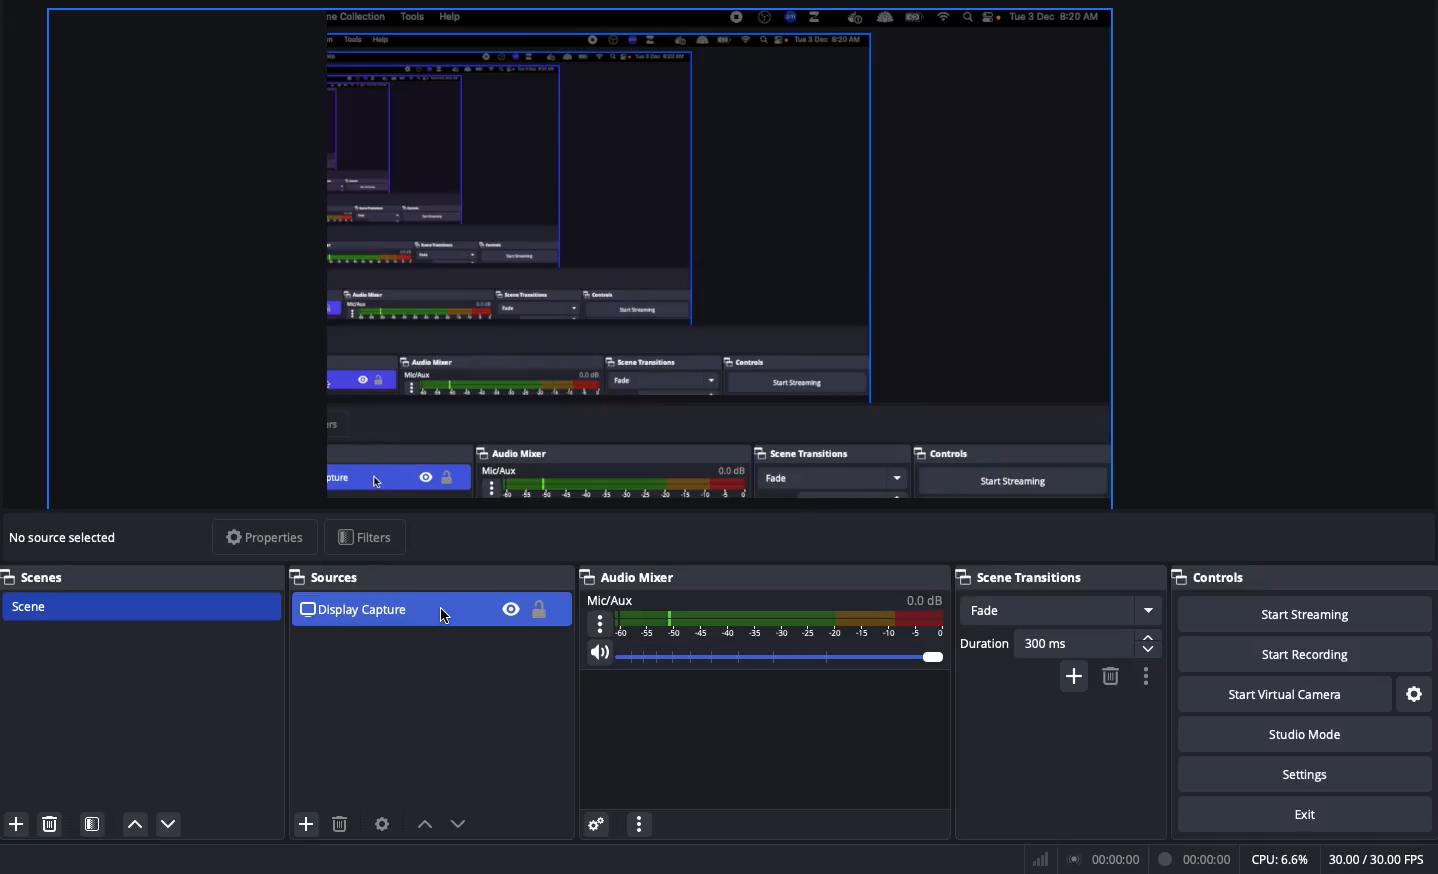 The height and width of the screenshot is (874, 1438). I want to click on Mic/Aux, so click(768, 615).